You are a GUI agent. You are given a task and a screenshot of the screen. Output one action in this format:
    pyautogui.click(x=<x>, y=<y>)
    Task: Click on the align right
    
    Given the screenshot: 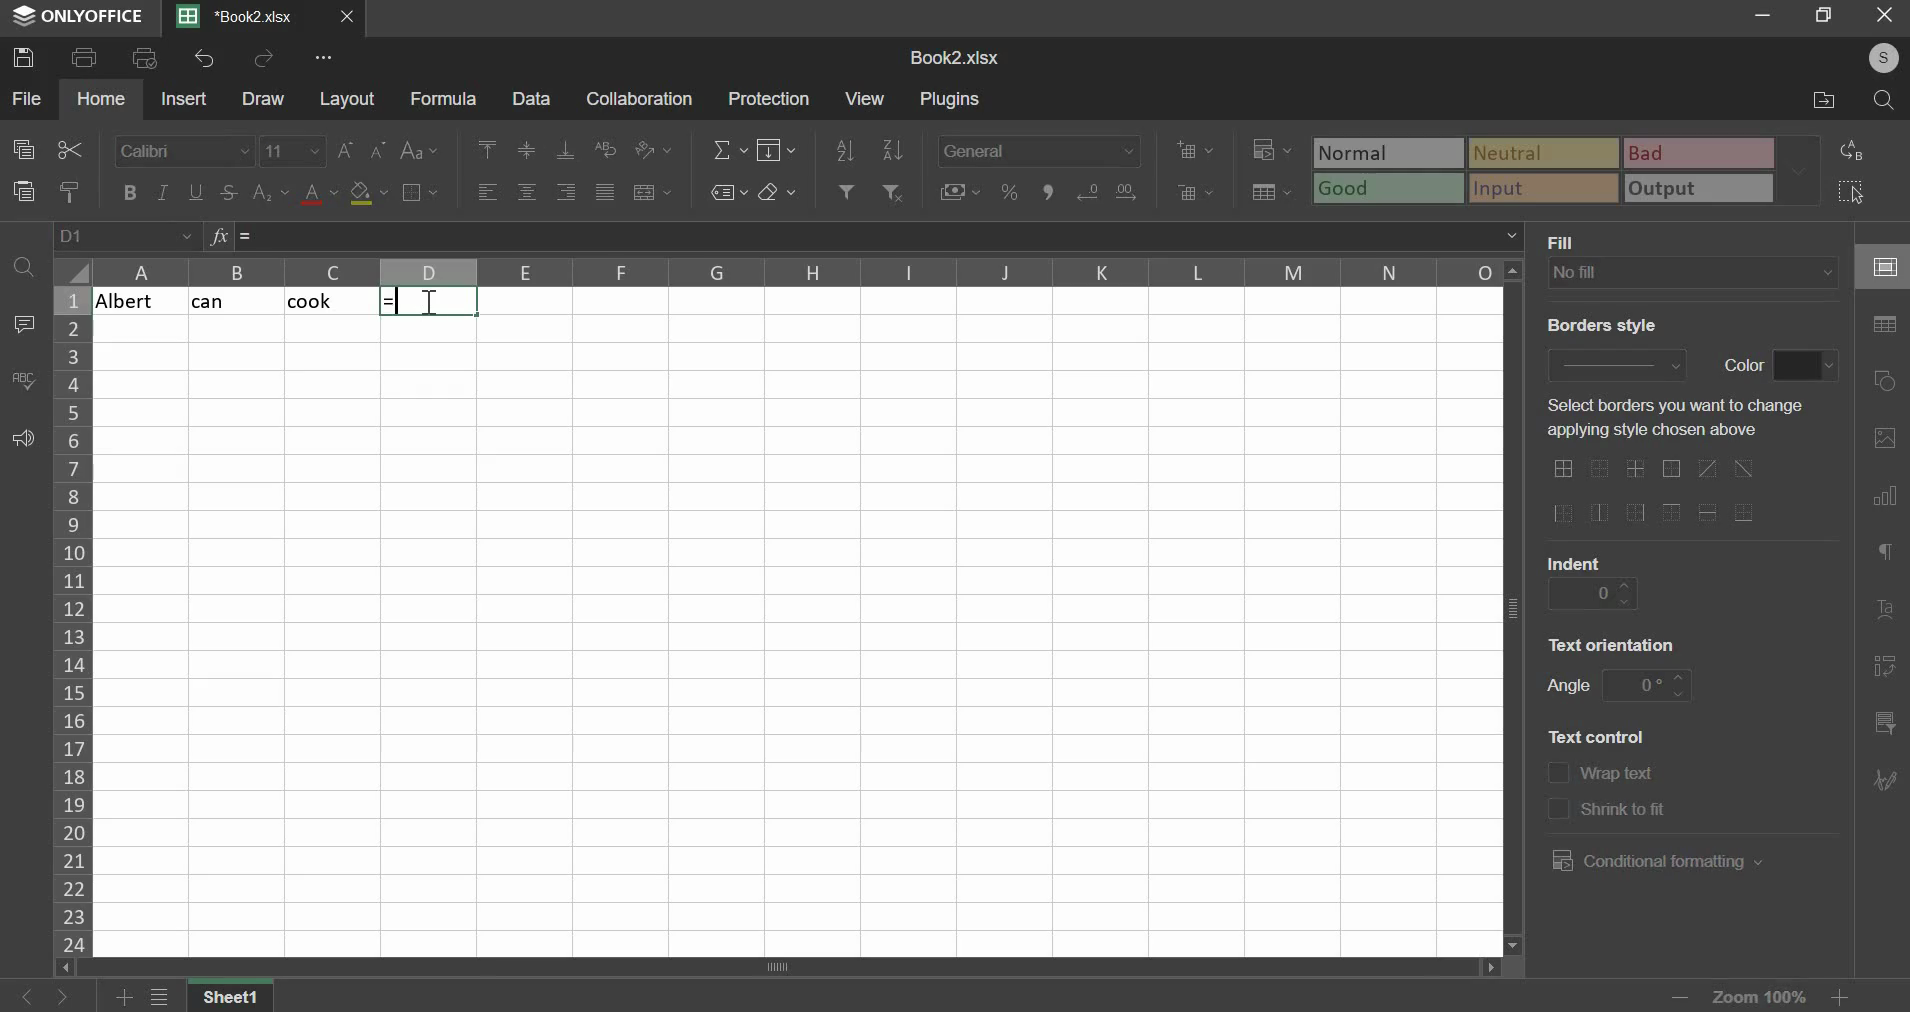 What is the action you would take?
    pyautogui.click(x=567, y=192)
    